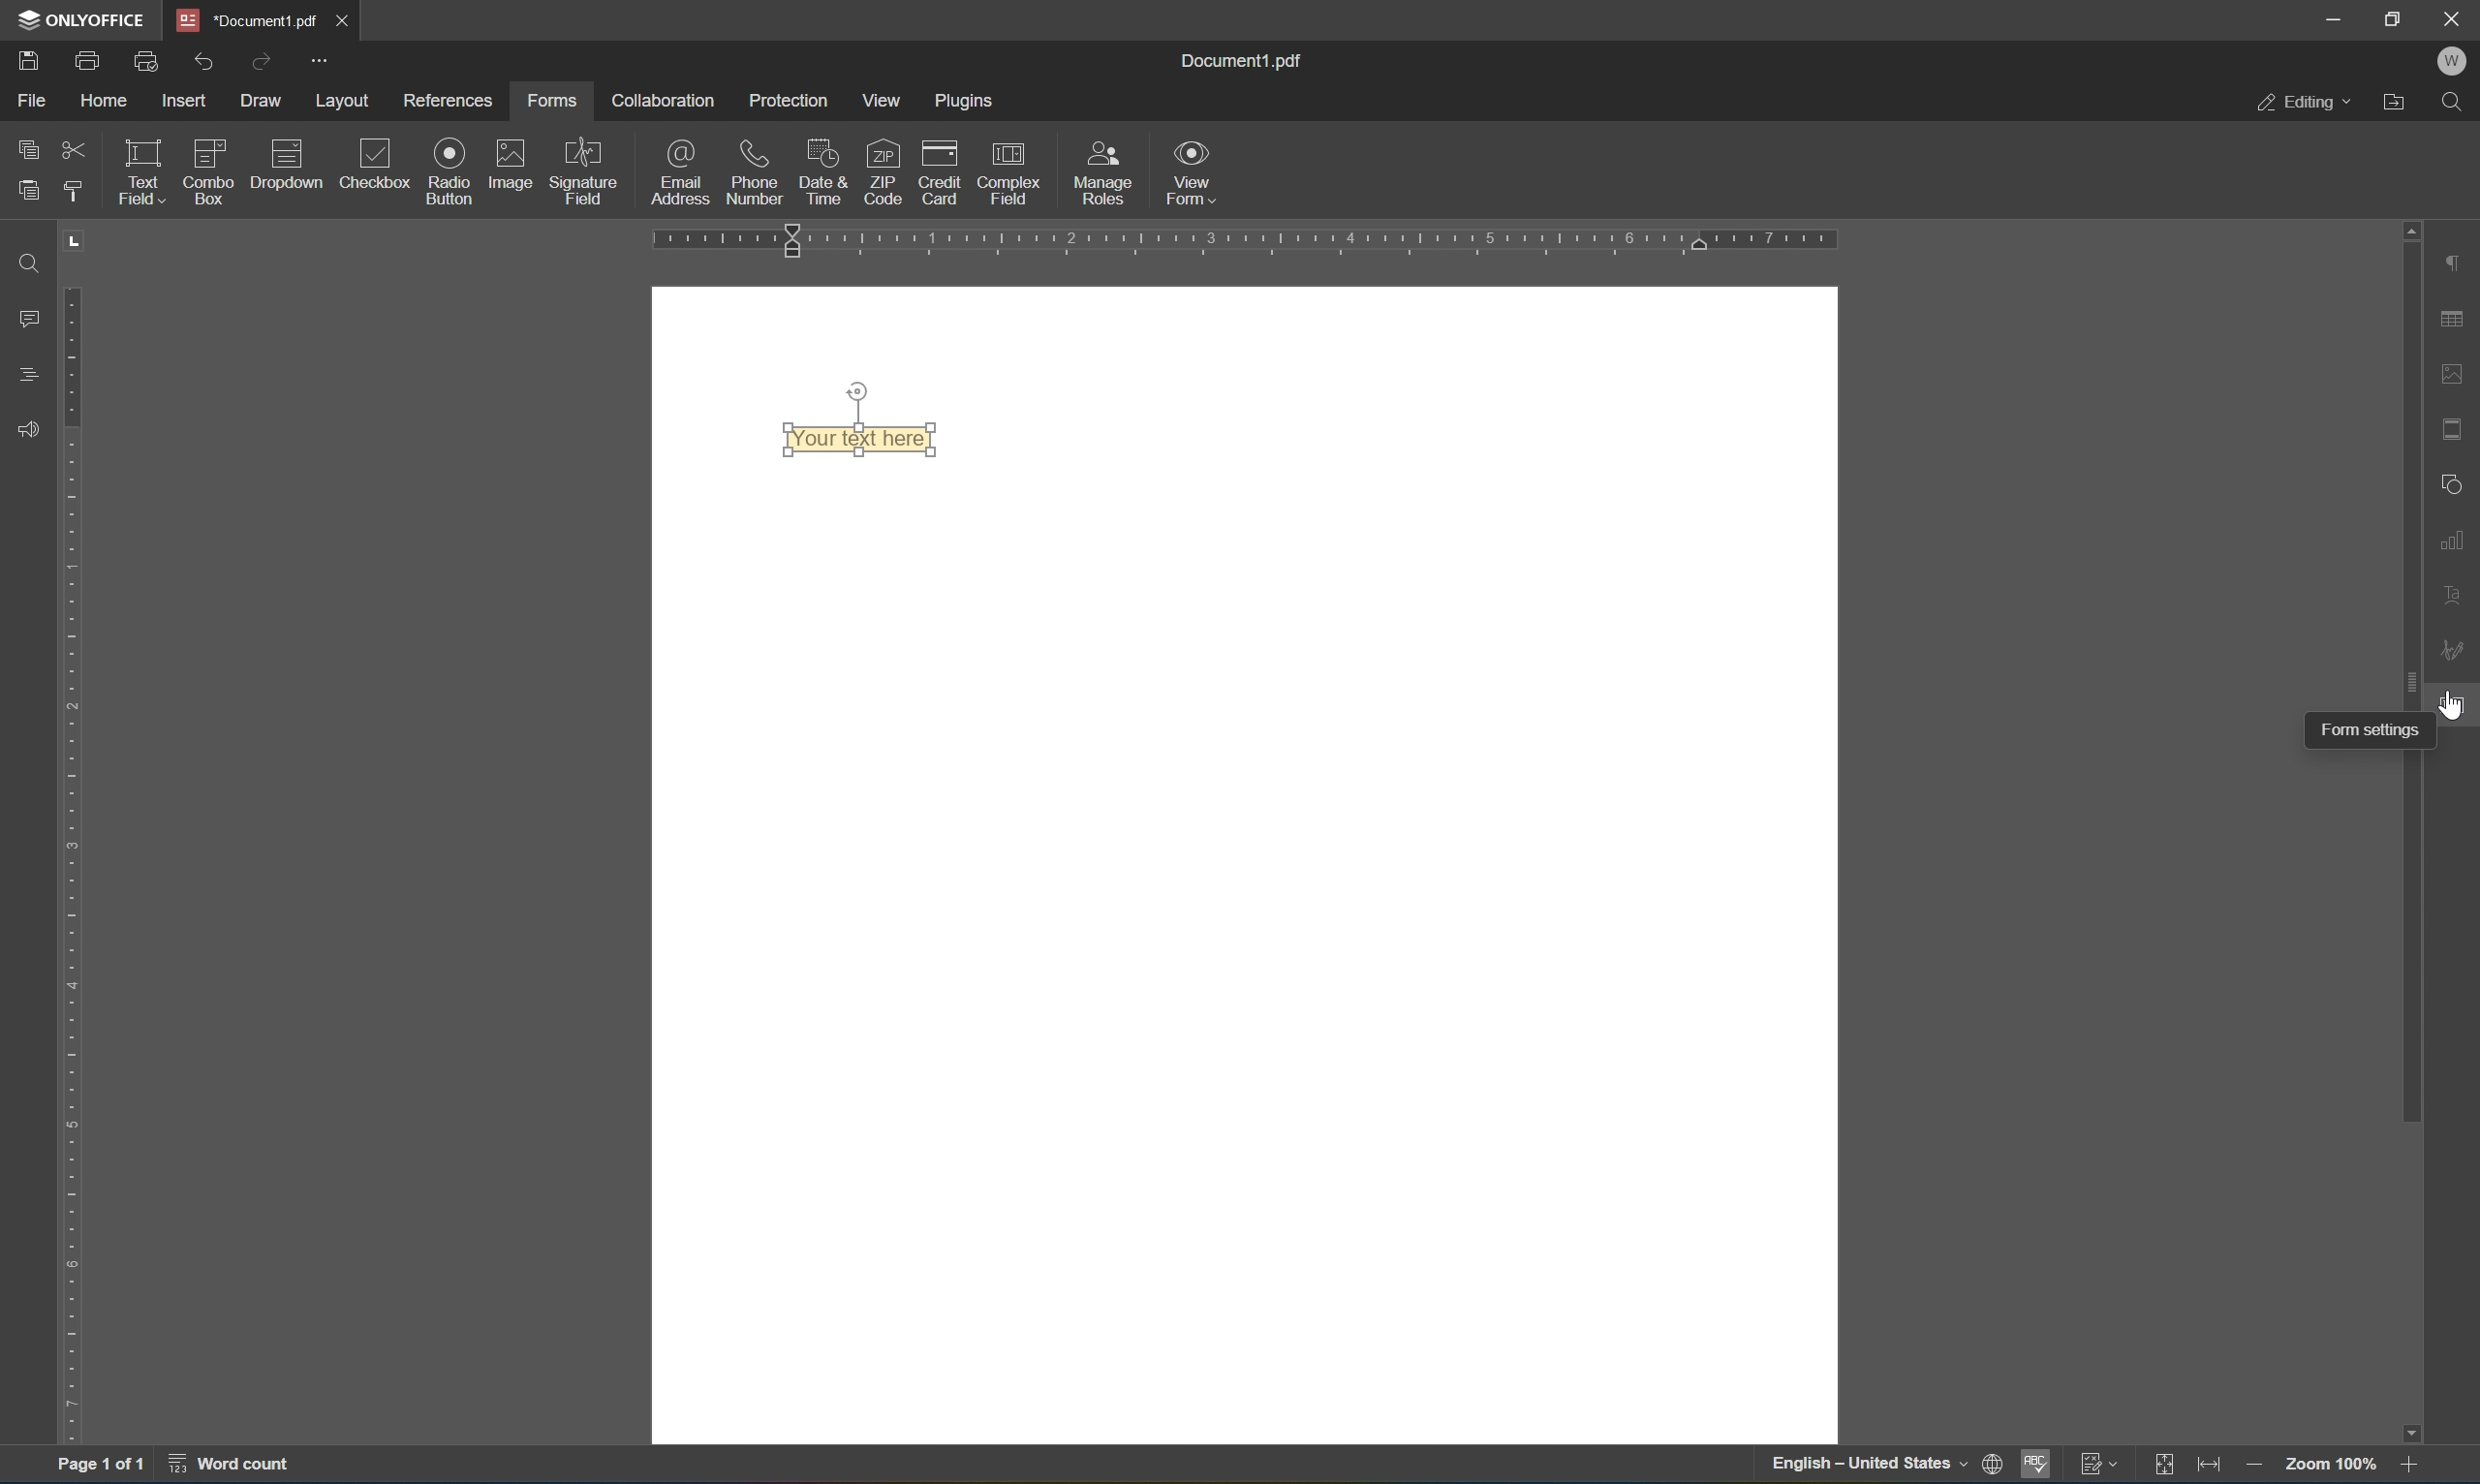  Describe the element at coordinates (2258, 1469) in the screenshot. I see `zoom out` at that location.